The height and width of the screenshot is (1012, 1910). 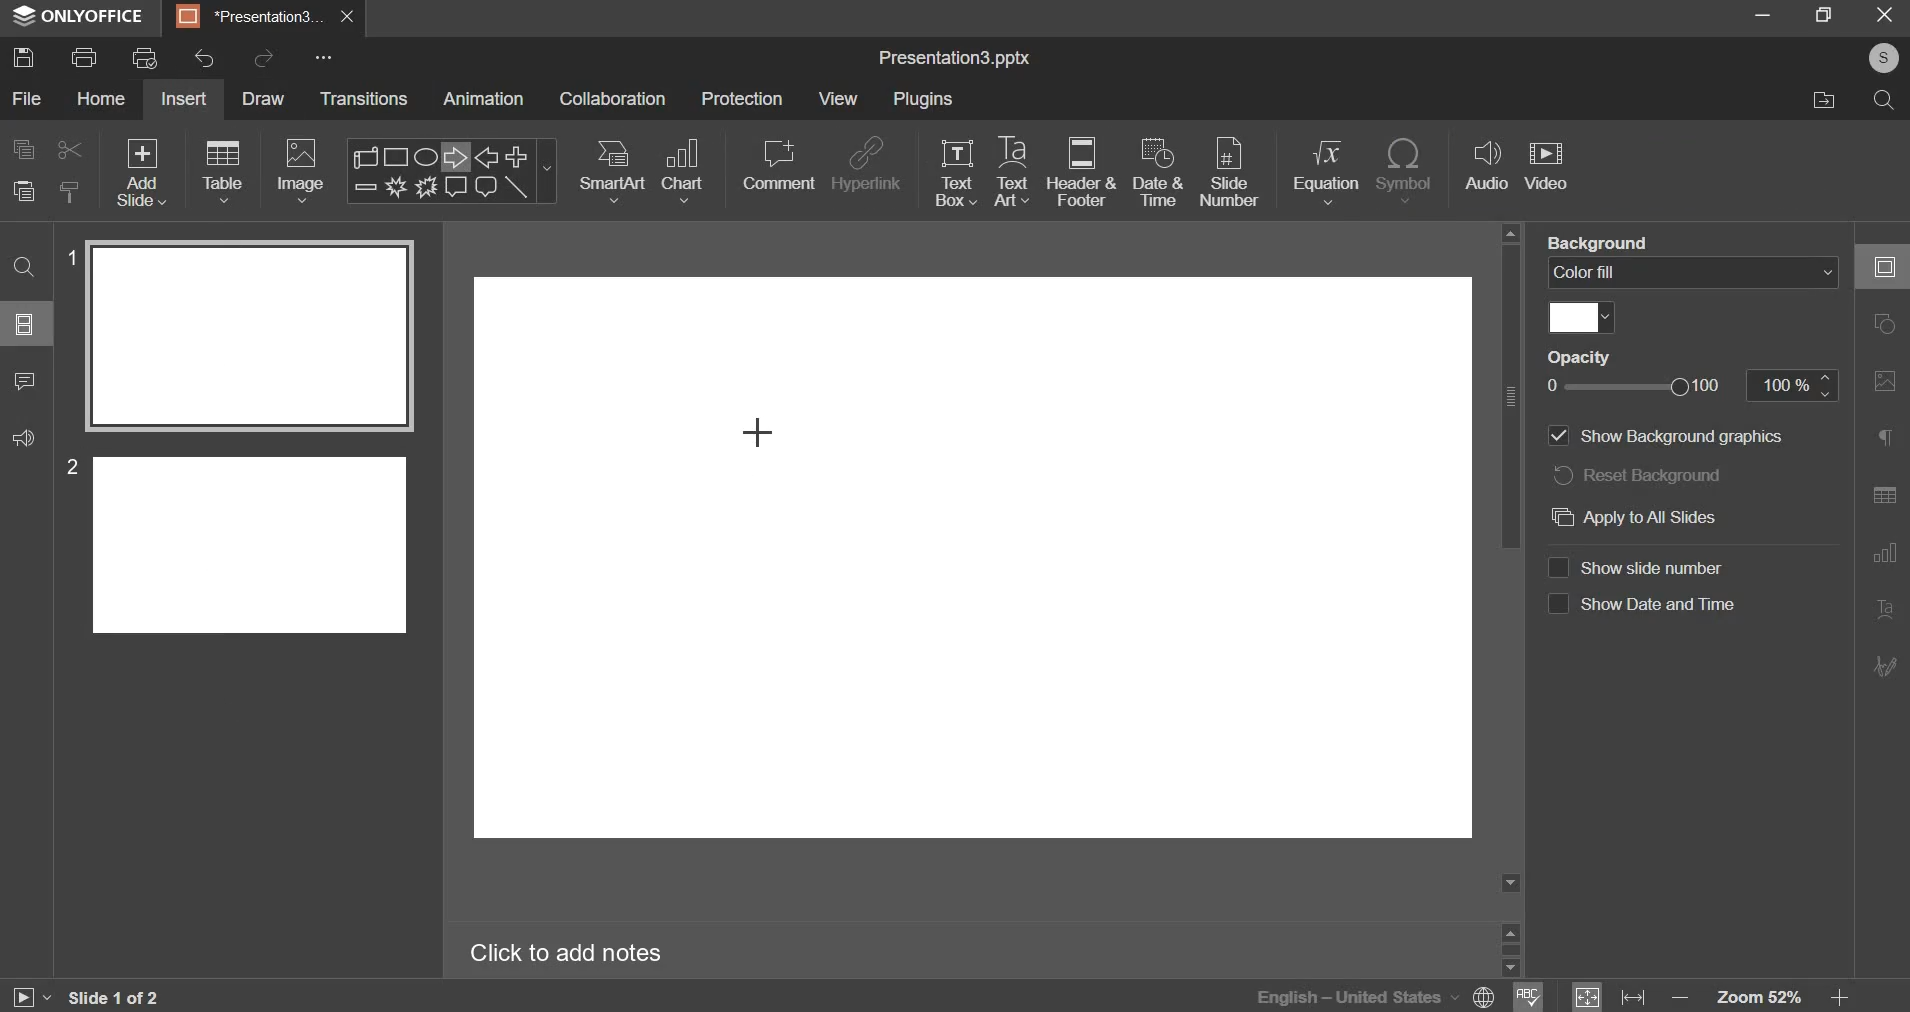 I want to click on app name, so click(x=79, y=20).